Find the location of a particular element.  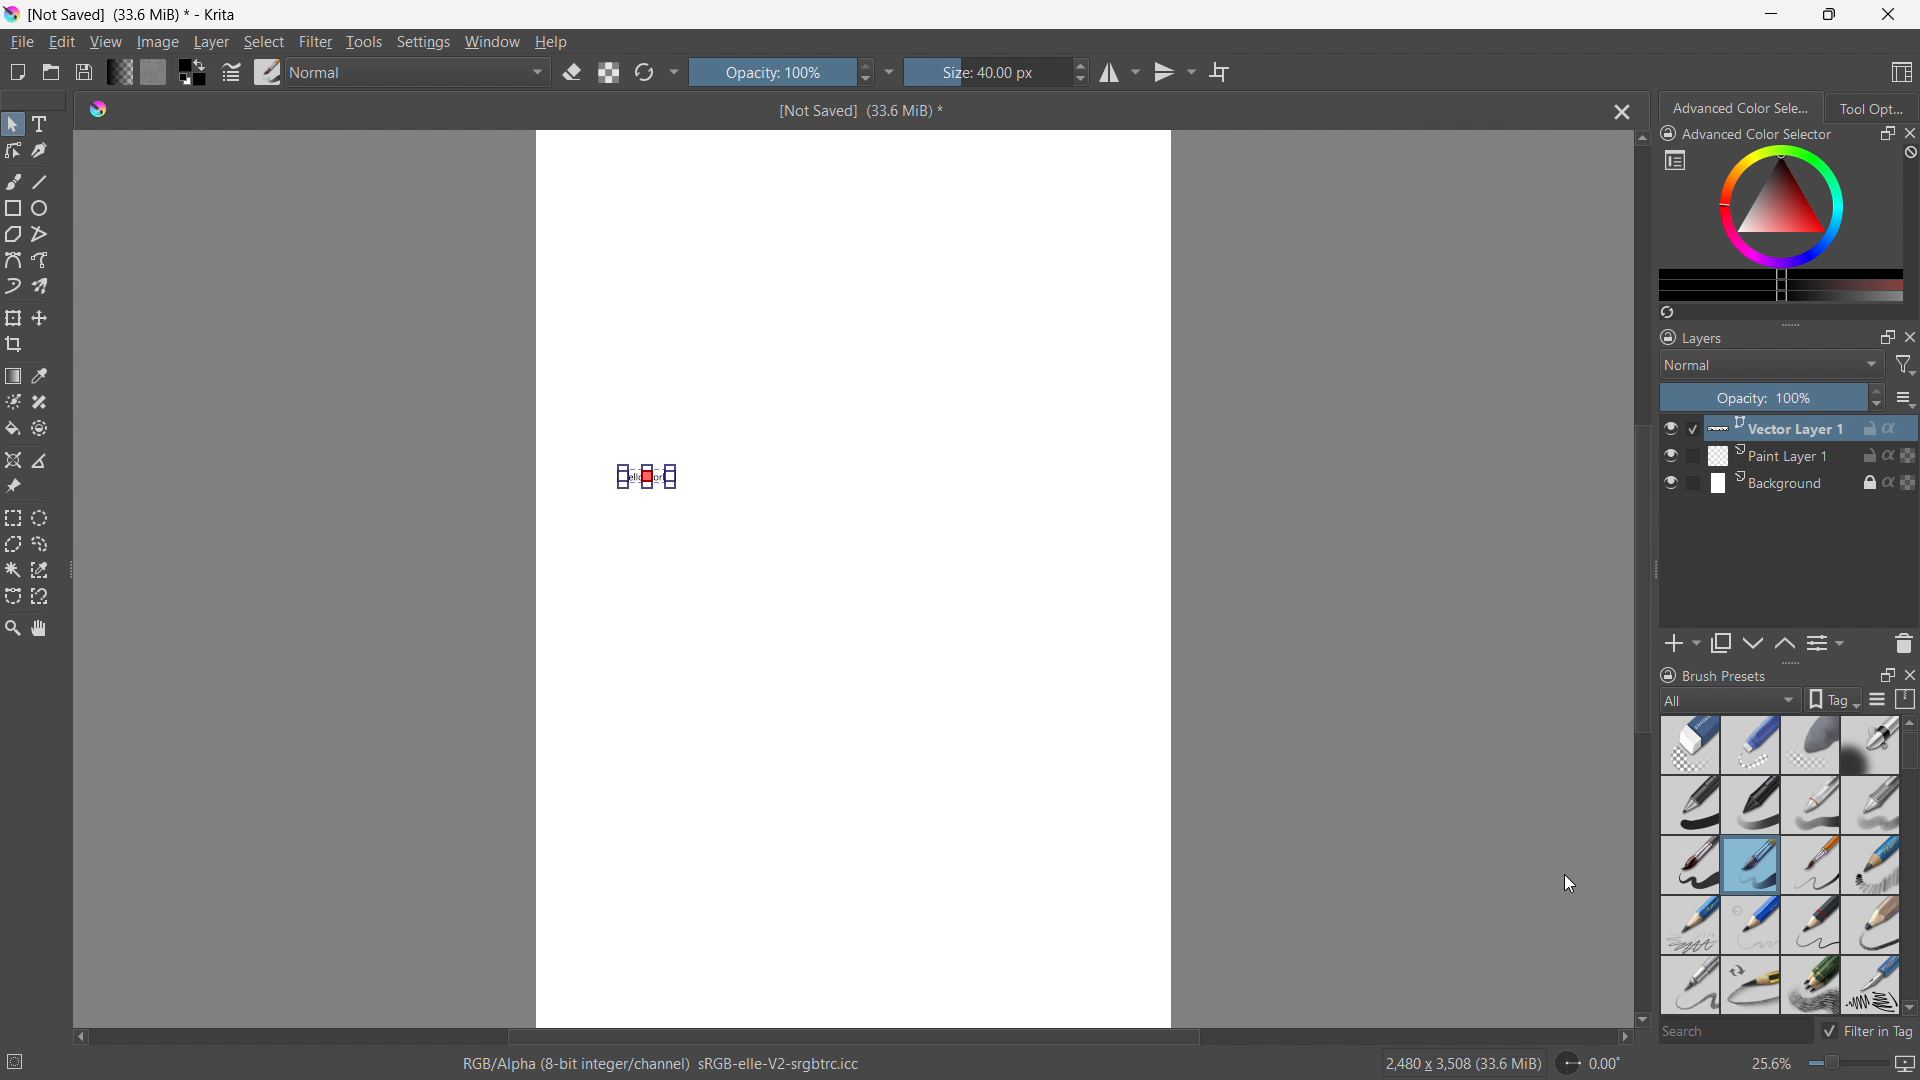

freehand selection tool is located at coordinates (40, 544).